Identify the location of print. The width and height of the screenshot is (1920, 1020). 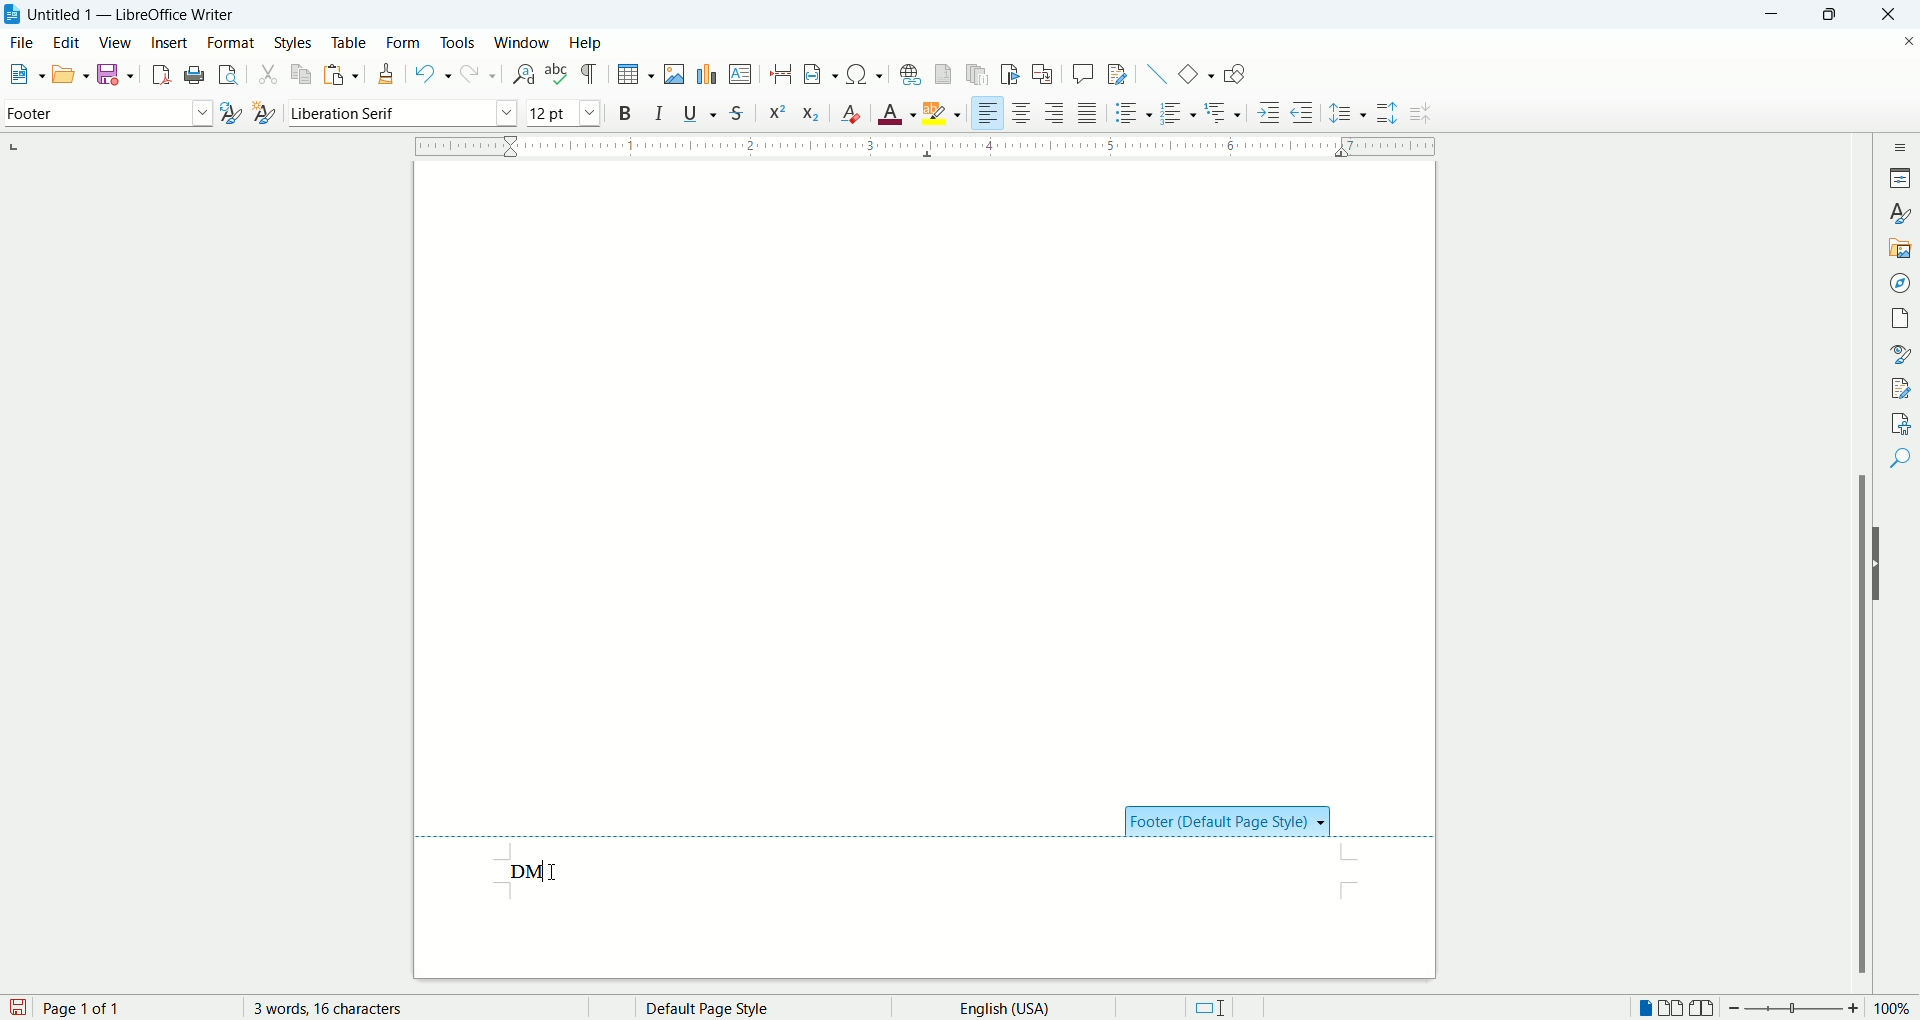
(192, 75).